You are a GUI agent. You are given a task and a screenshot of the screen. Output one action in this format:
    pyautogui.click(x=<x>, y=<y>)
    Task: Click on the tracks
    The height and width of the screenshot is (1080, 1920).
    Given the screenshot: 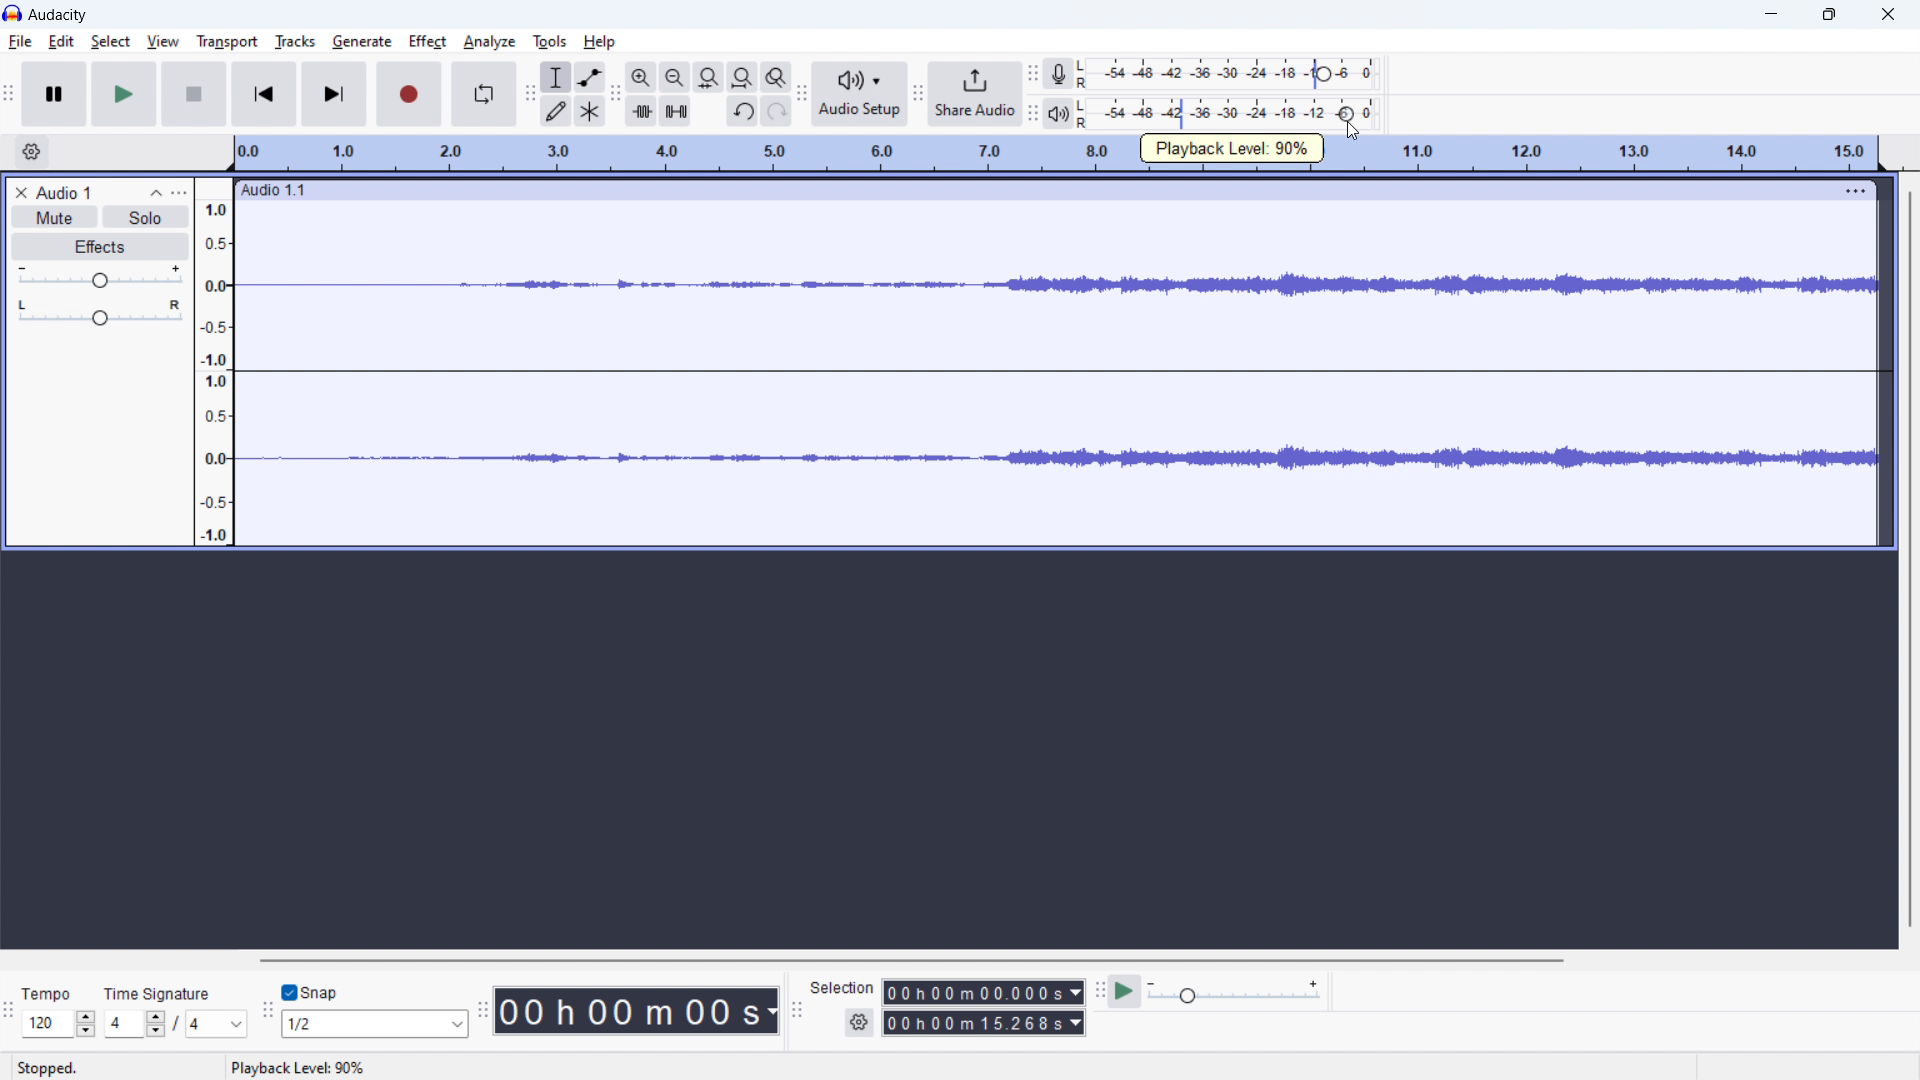 What is the action you would take?
    pyautogui.click(x=295, y=42)
    